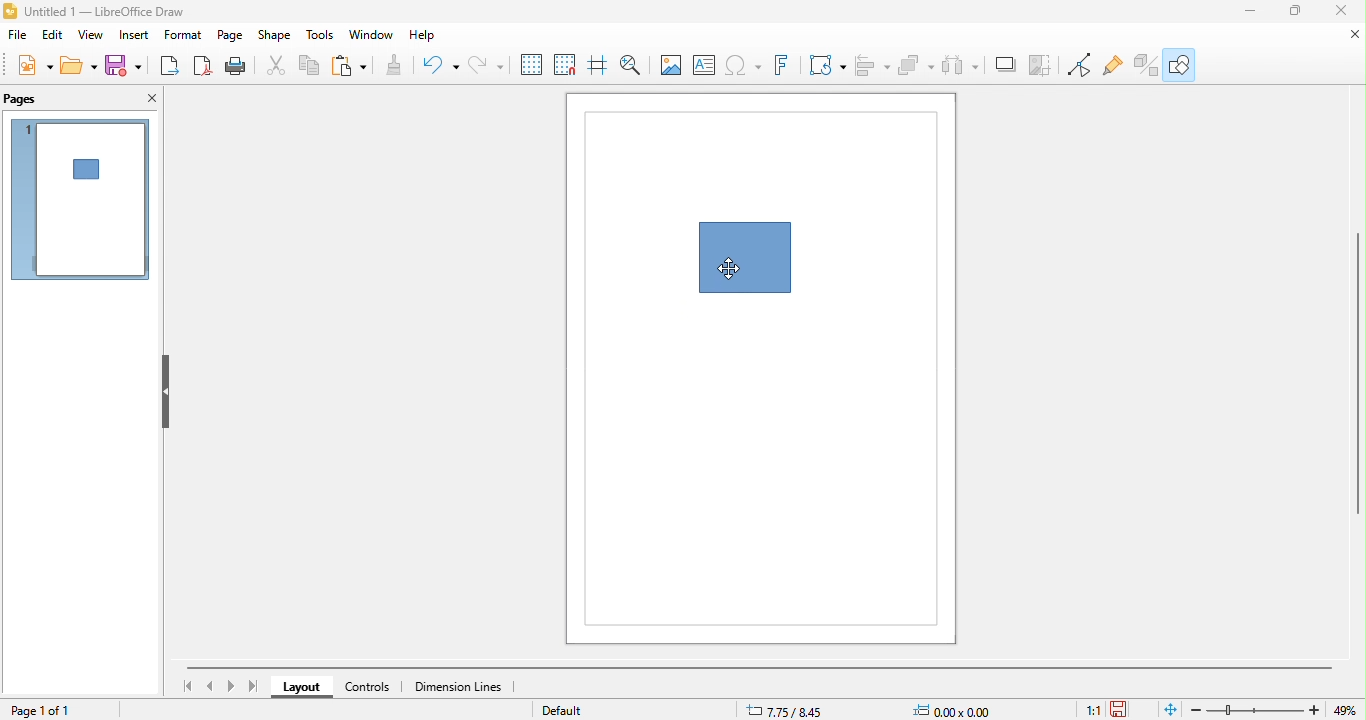 The width and height of the screenshot is (1366, 720). Describe the element at coordinates (955, 709) in the screenshot. I see `0.00 x0.00` at that location.